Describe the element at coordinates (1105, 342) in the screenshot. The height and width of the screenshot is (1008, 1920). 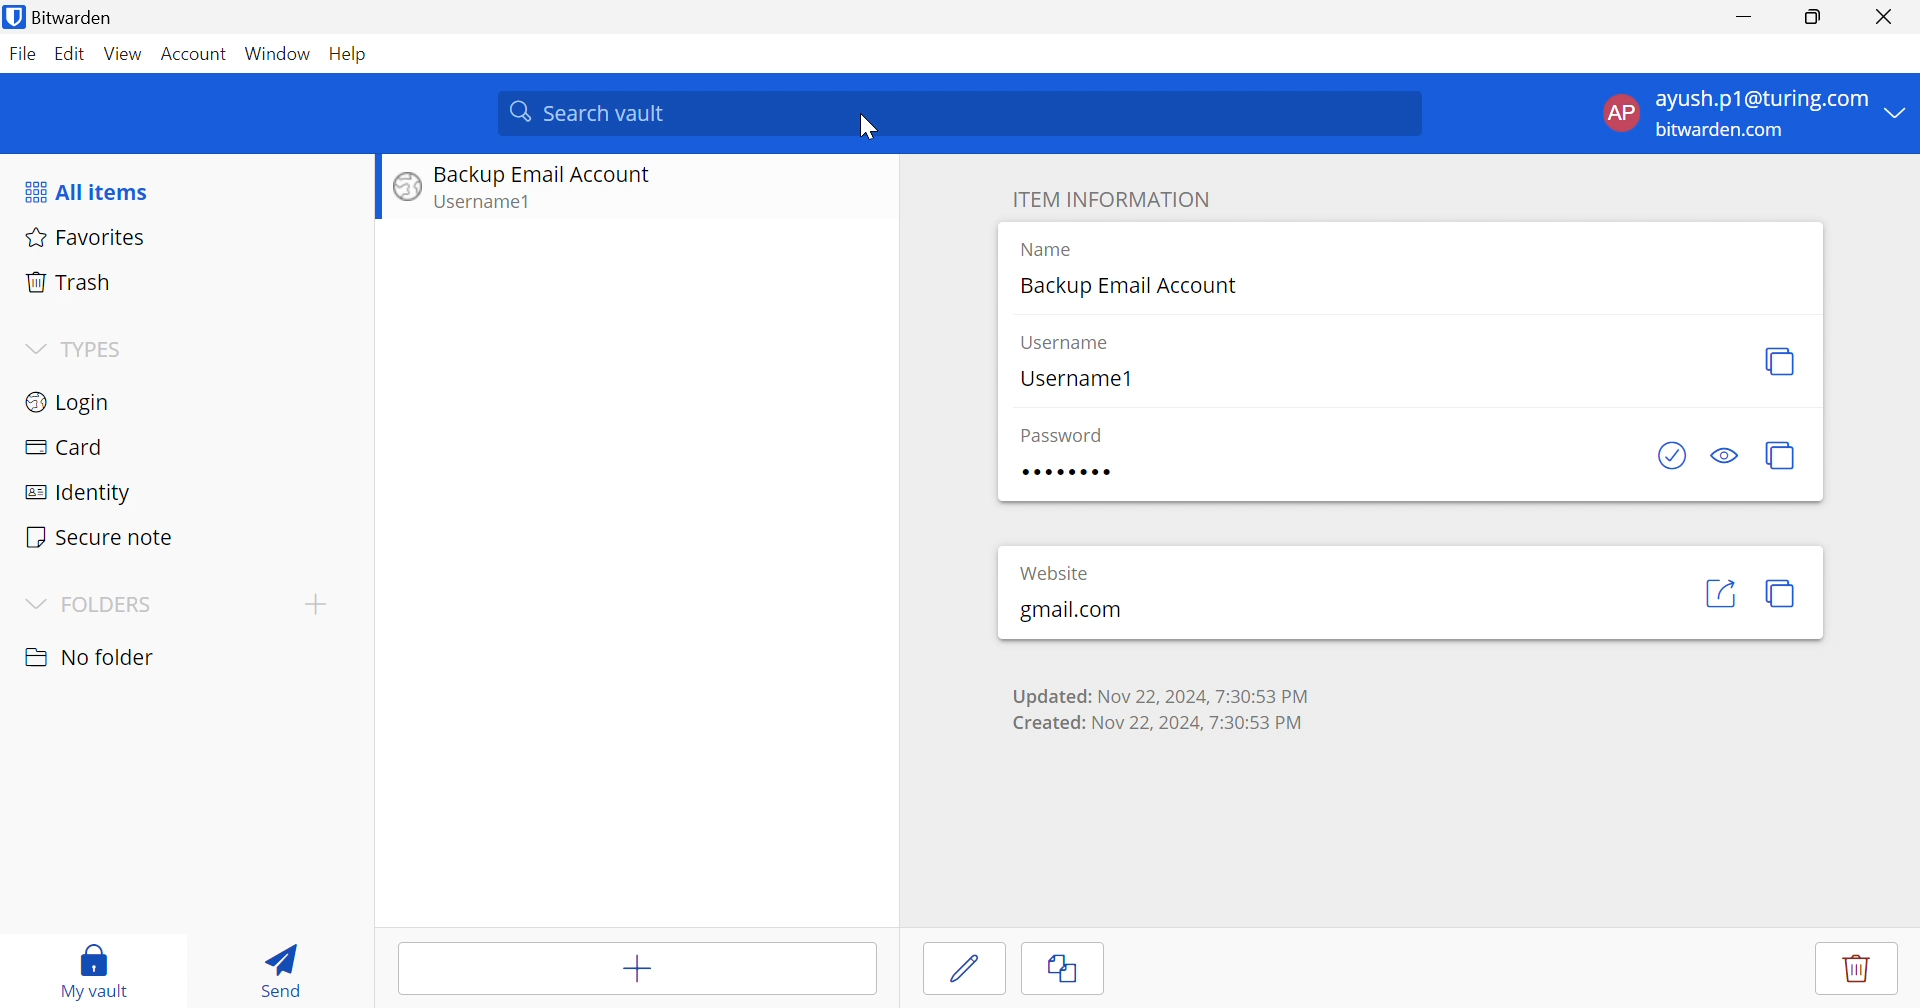
I see `username` at that location.